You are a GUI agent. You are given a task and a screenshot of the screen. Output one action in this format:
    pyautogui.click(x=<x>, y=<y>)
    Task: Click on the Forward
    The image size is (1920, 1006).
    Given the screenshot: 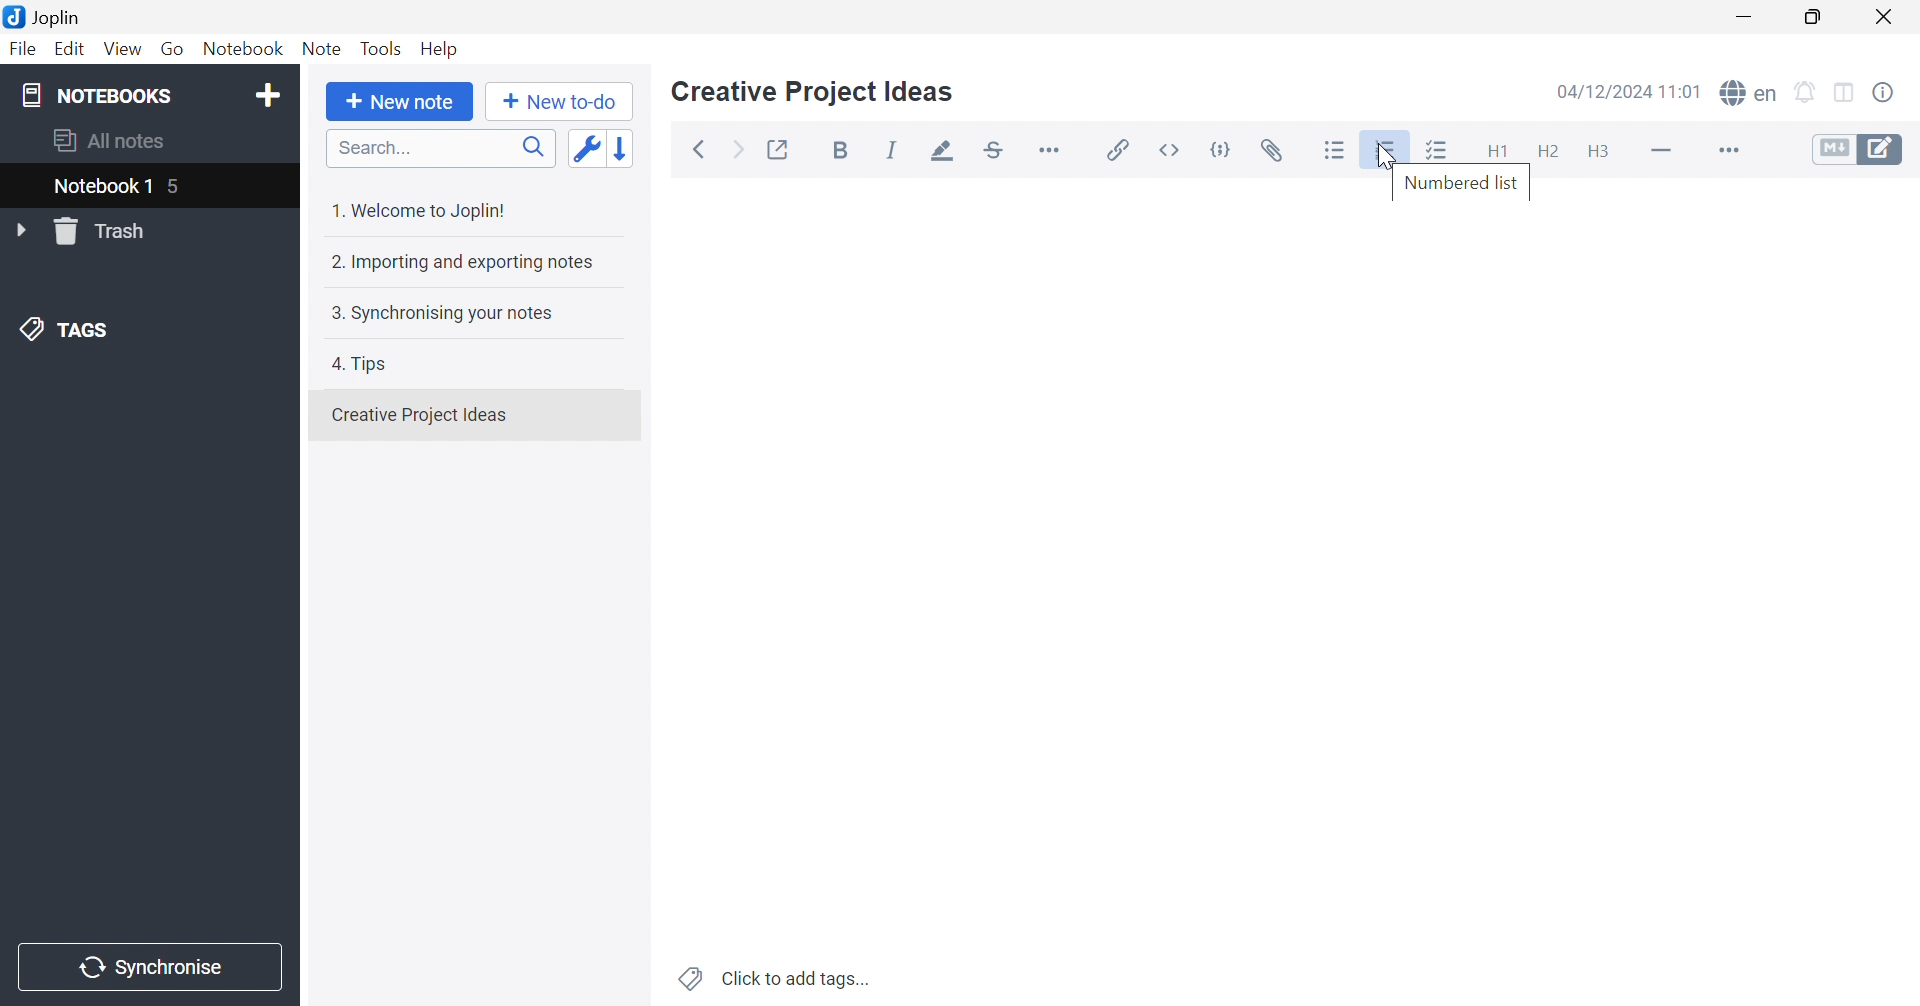 What is the action you would take?
    pyautogui.click(x=736, y=153)
    